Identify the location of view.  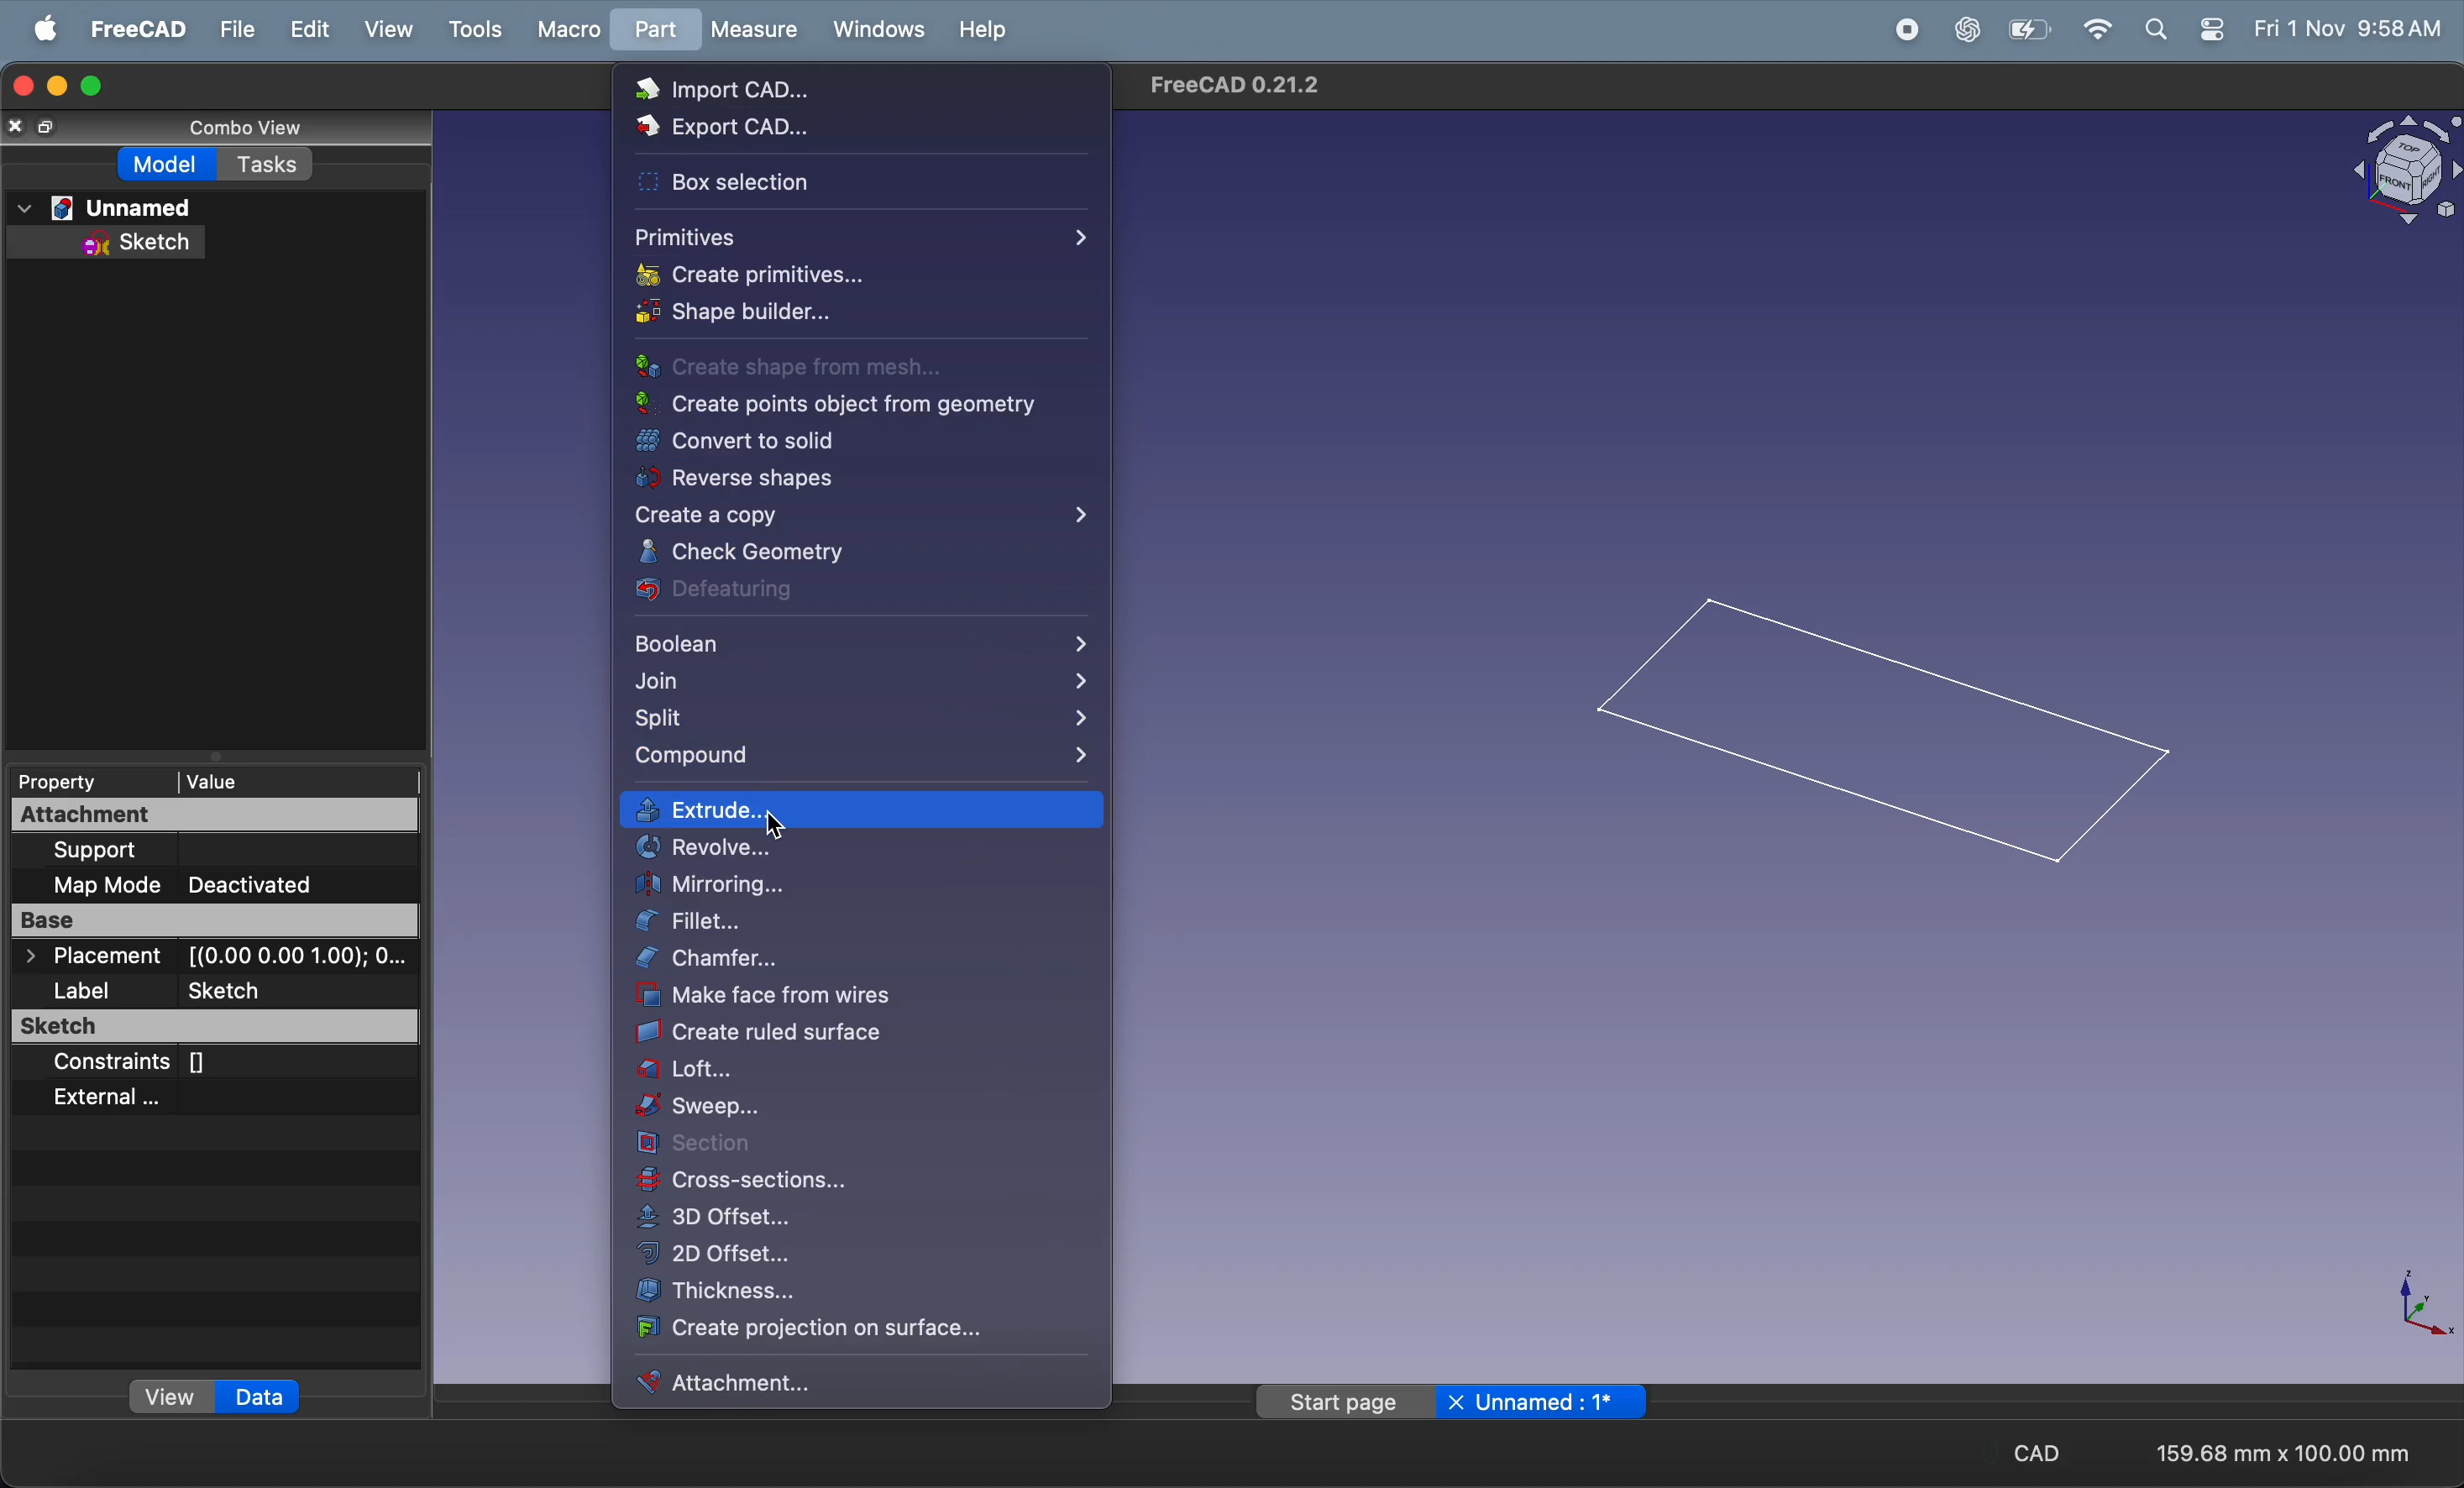
(382, 30).